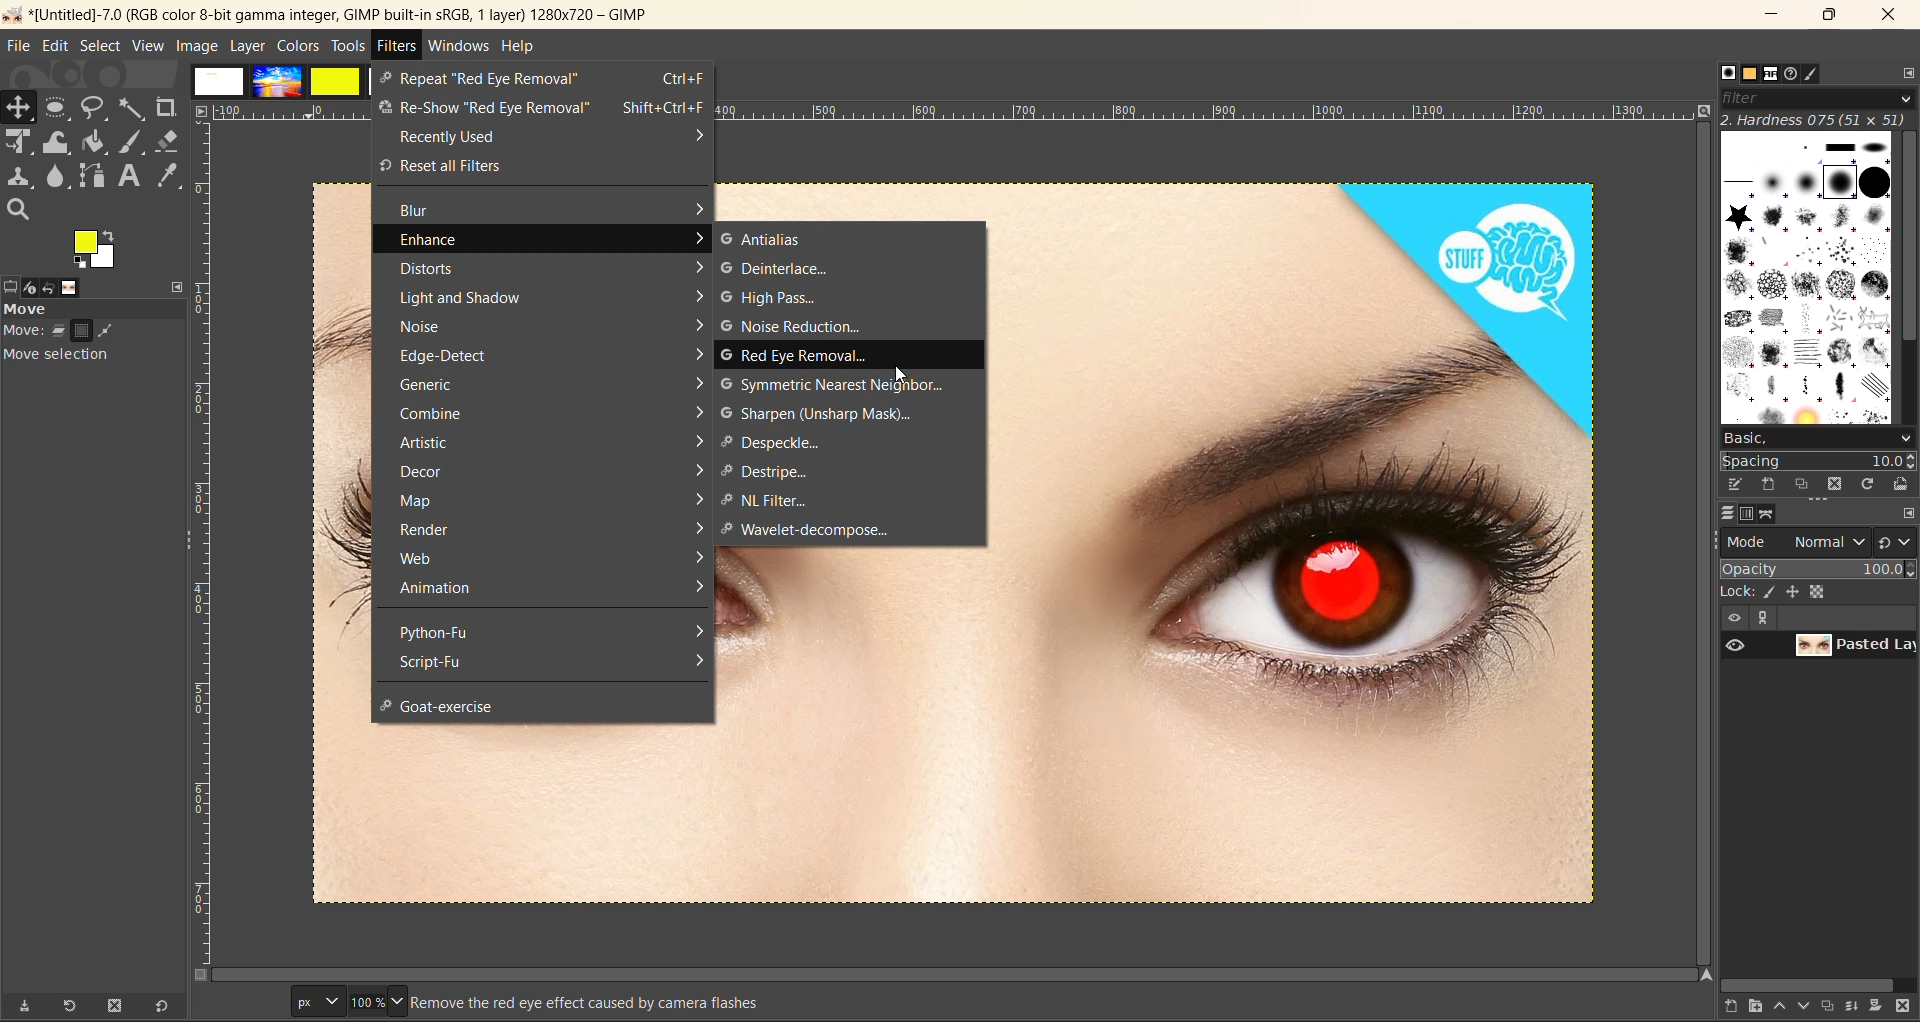  I want to click on vertical scroll bar, so click(1908, 245).